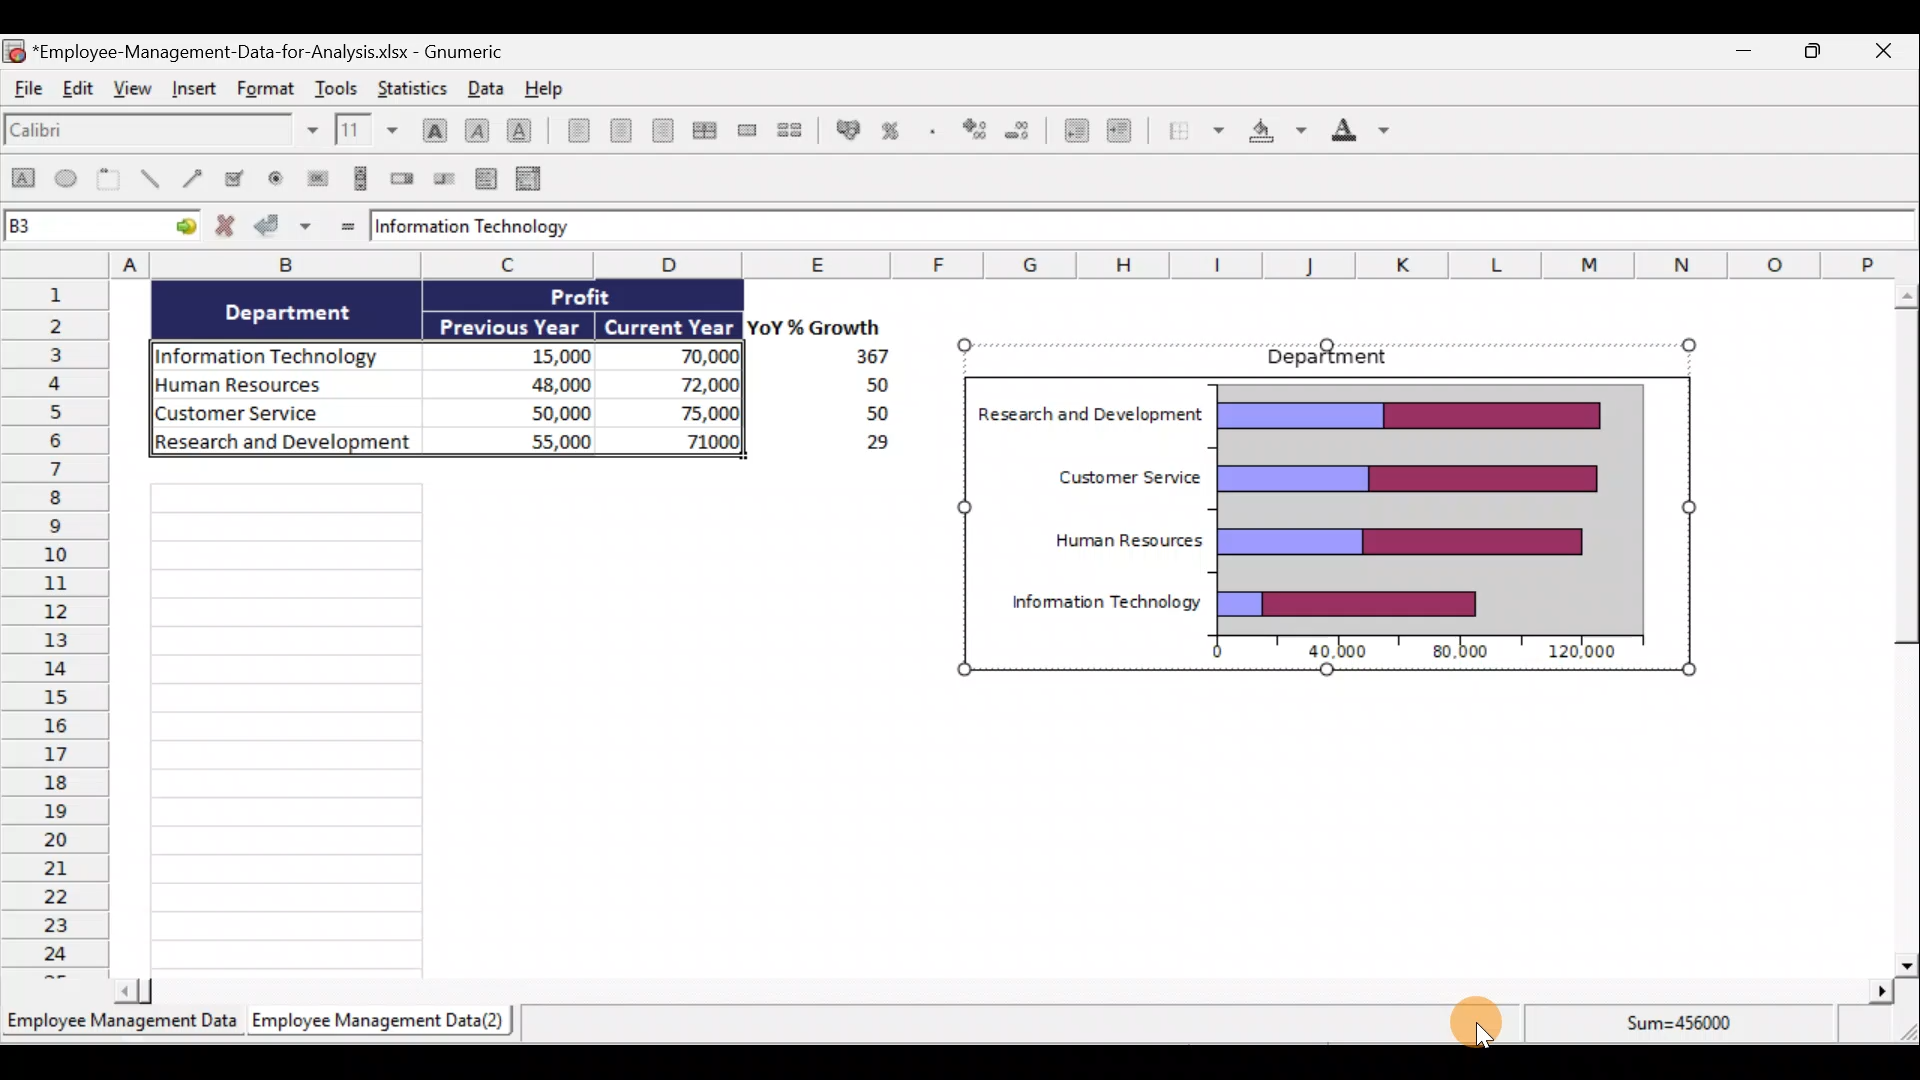 This screenshot has width=1920, height=1080. Describe the element at coordinates (944, 265) in the screenshot. I see `Columns` at that location.